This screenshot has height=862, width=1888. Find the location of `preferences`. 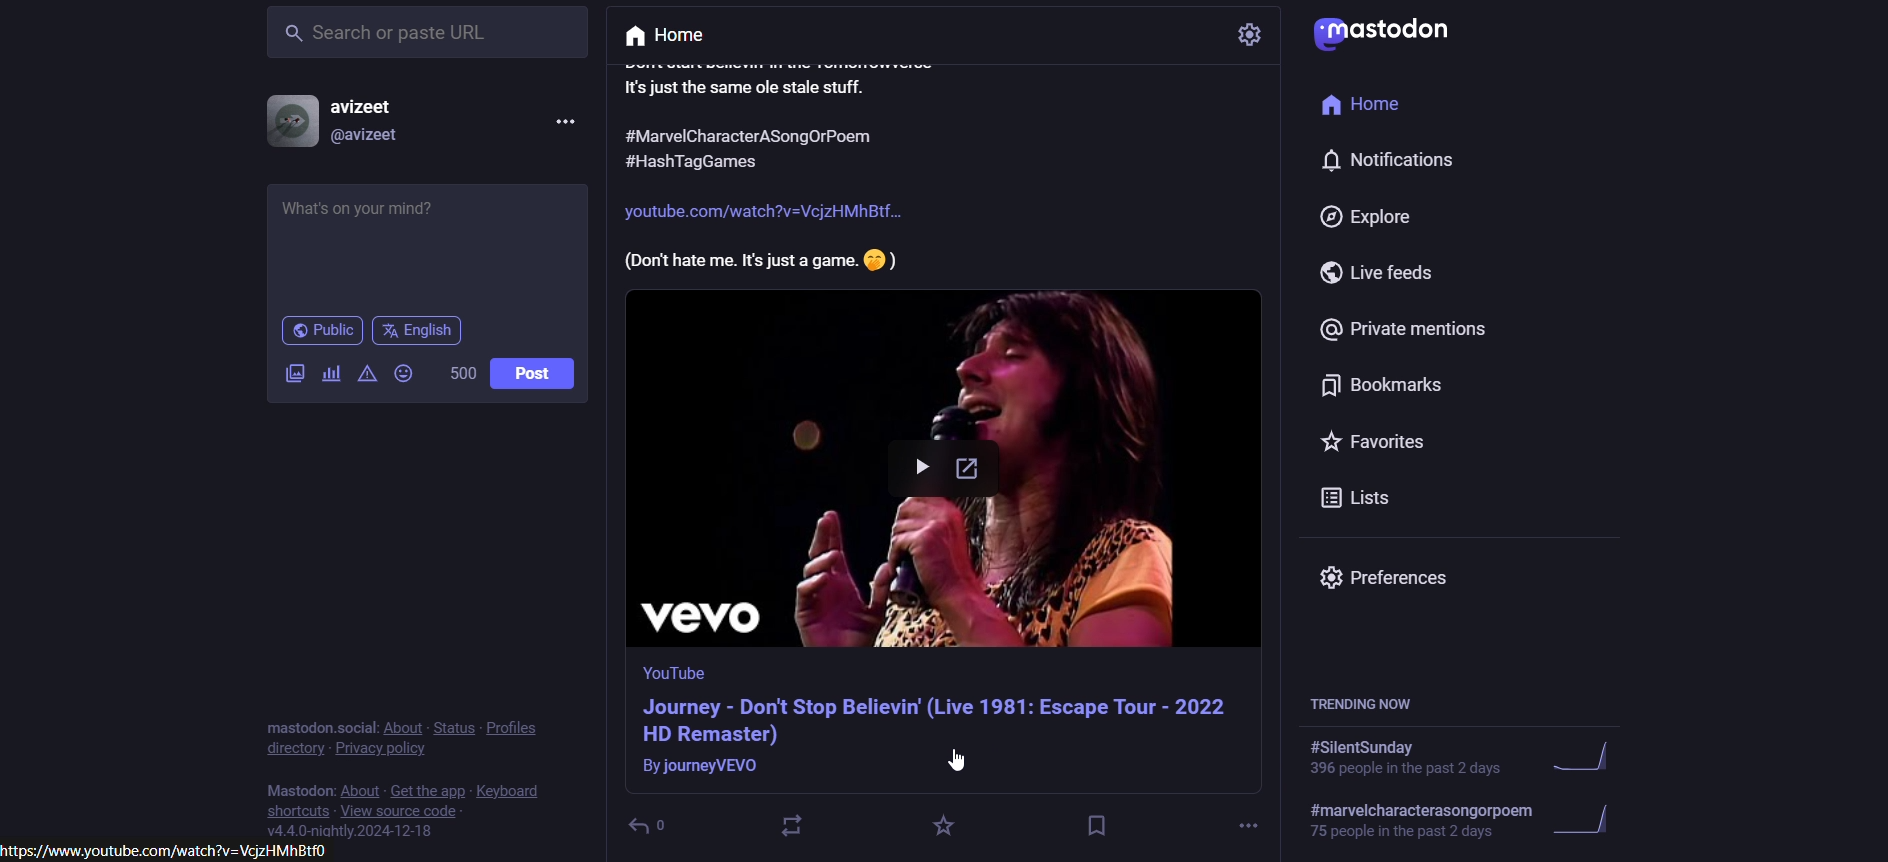

preferences is located at coordinates (1399, 584).